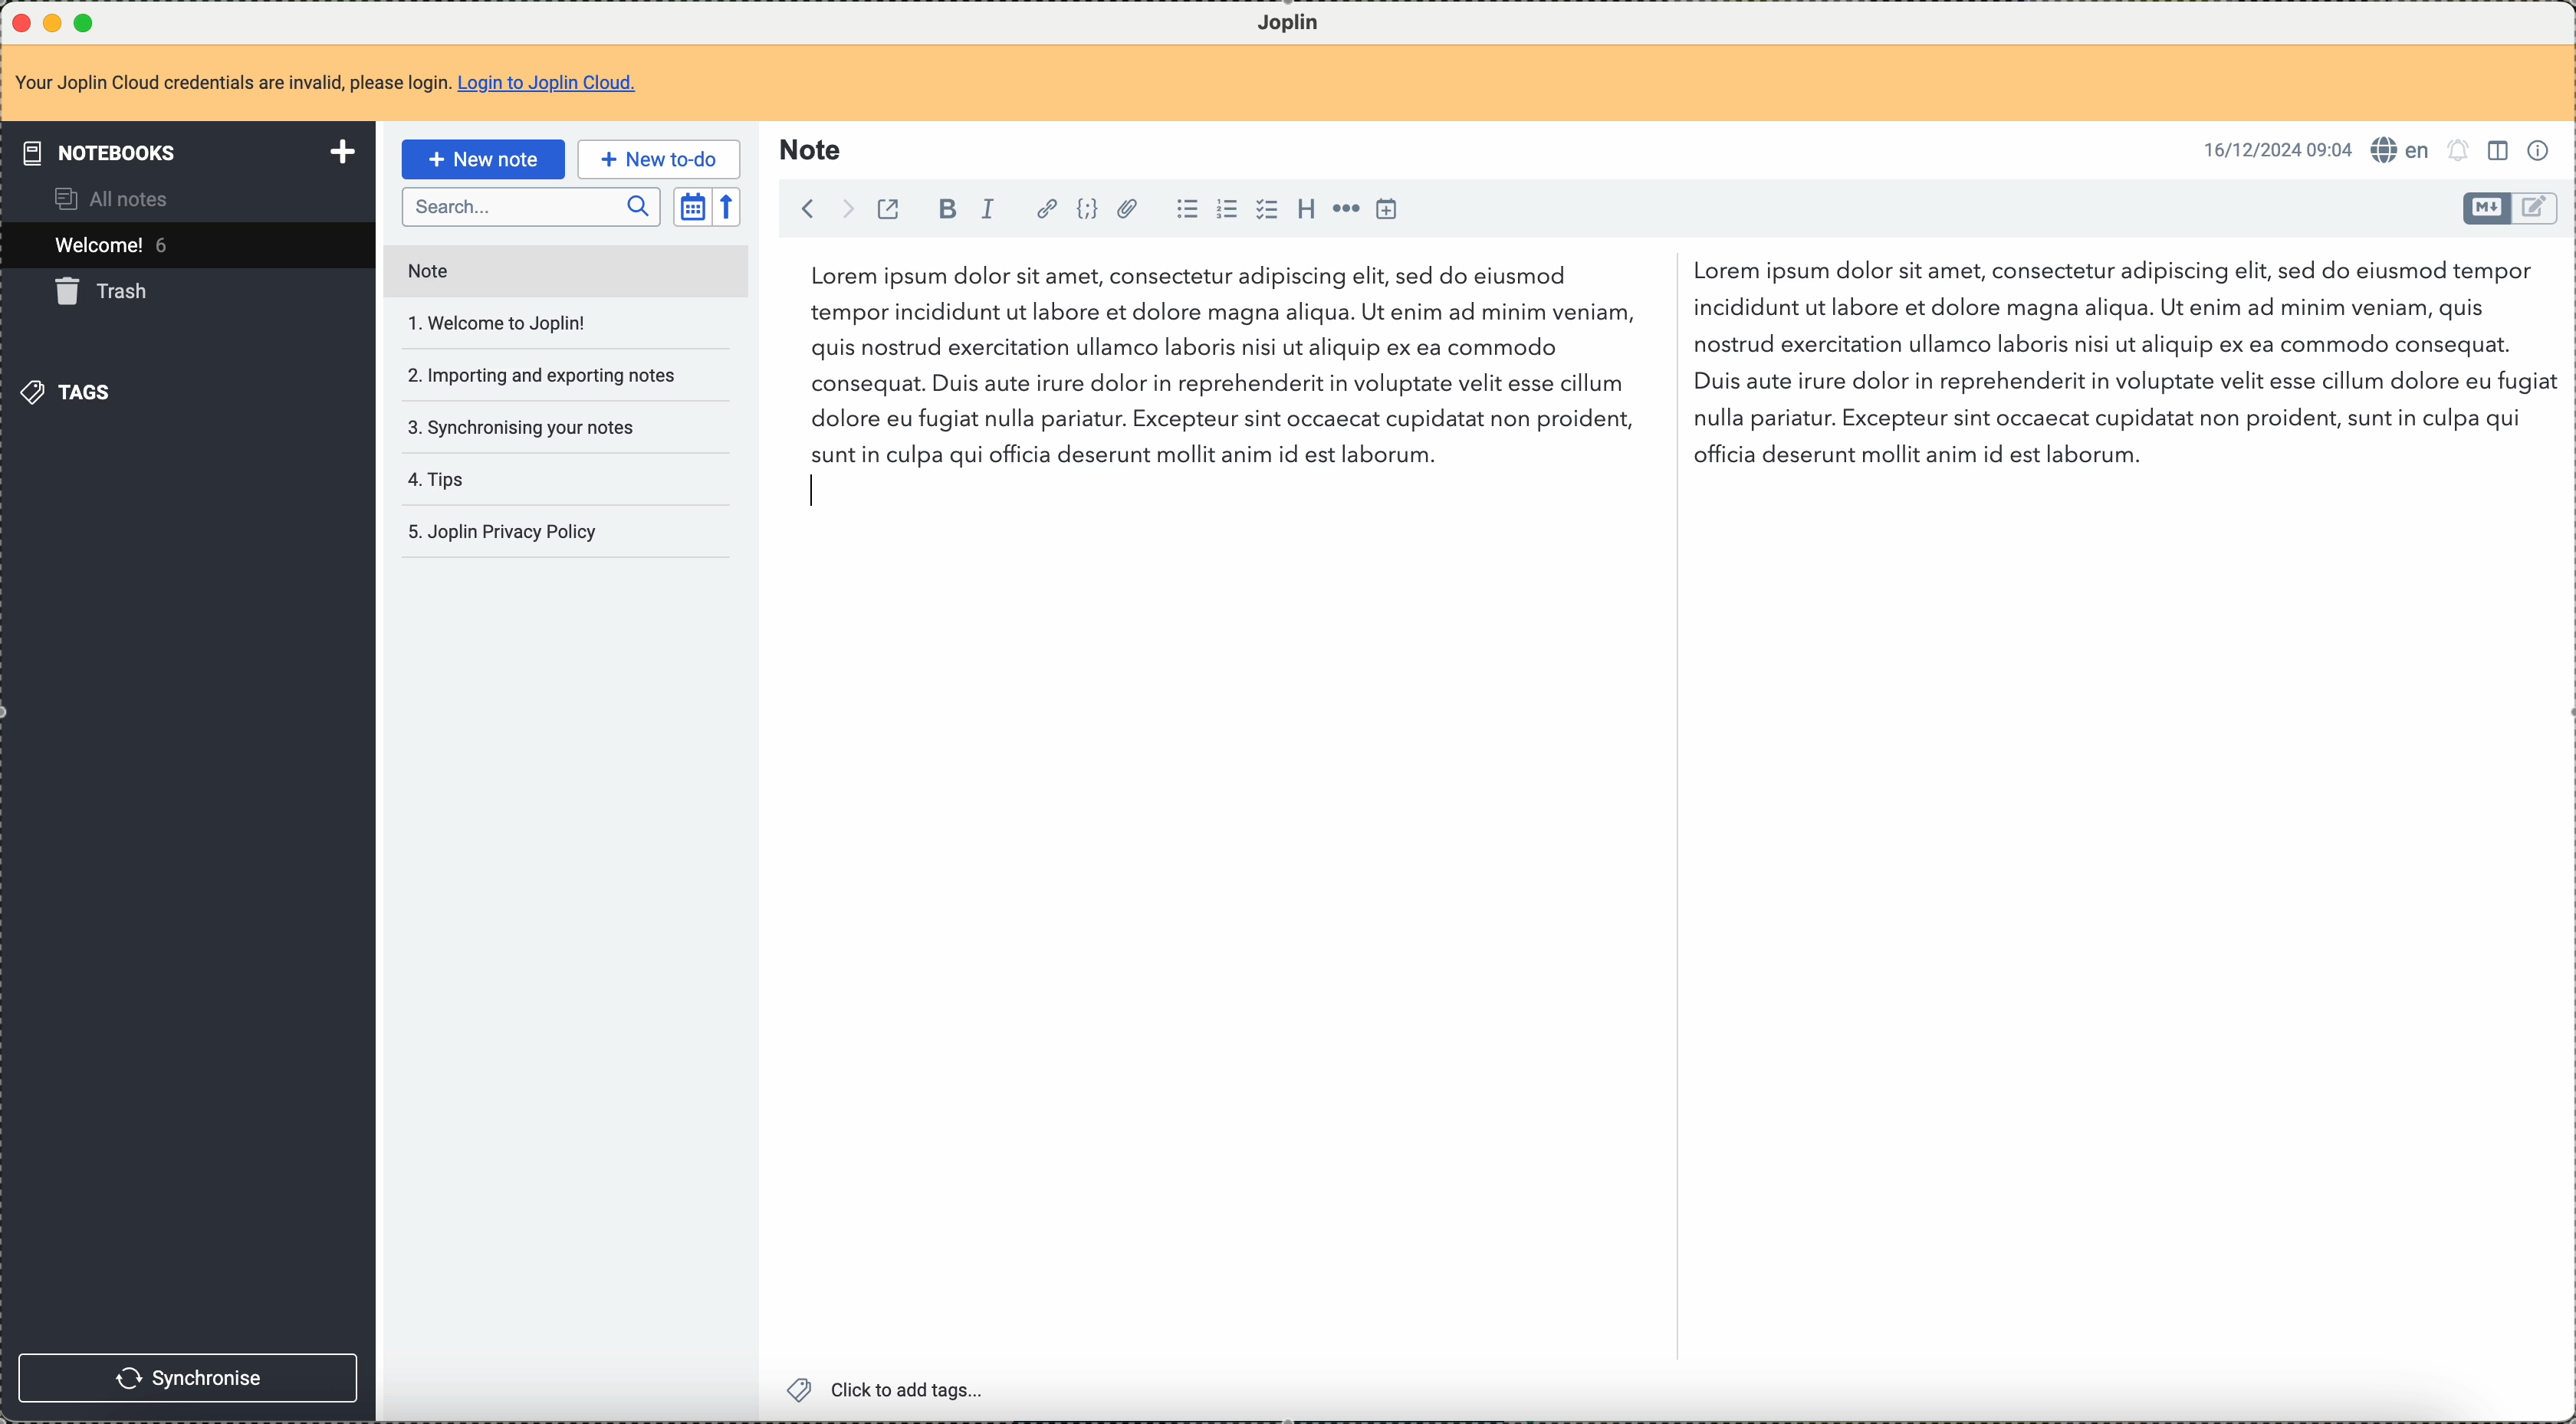 This screenshot has width=2576, height=1424. I want to click on en, so click(2405, 150).